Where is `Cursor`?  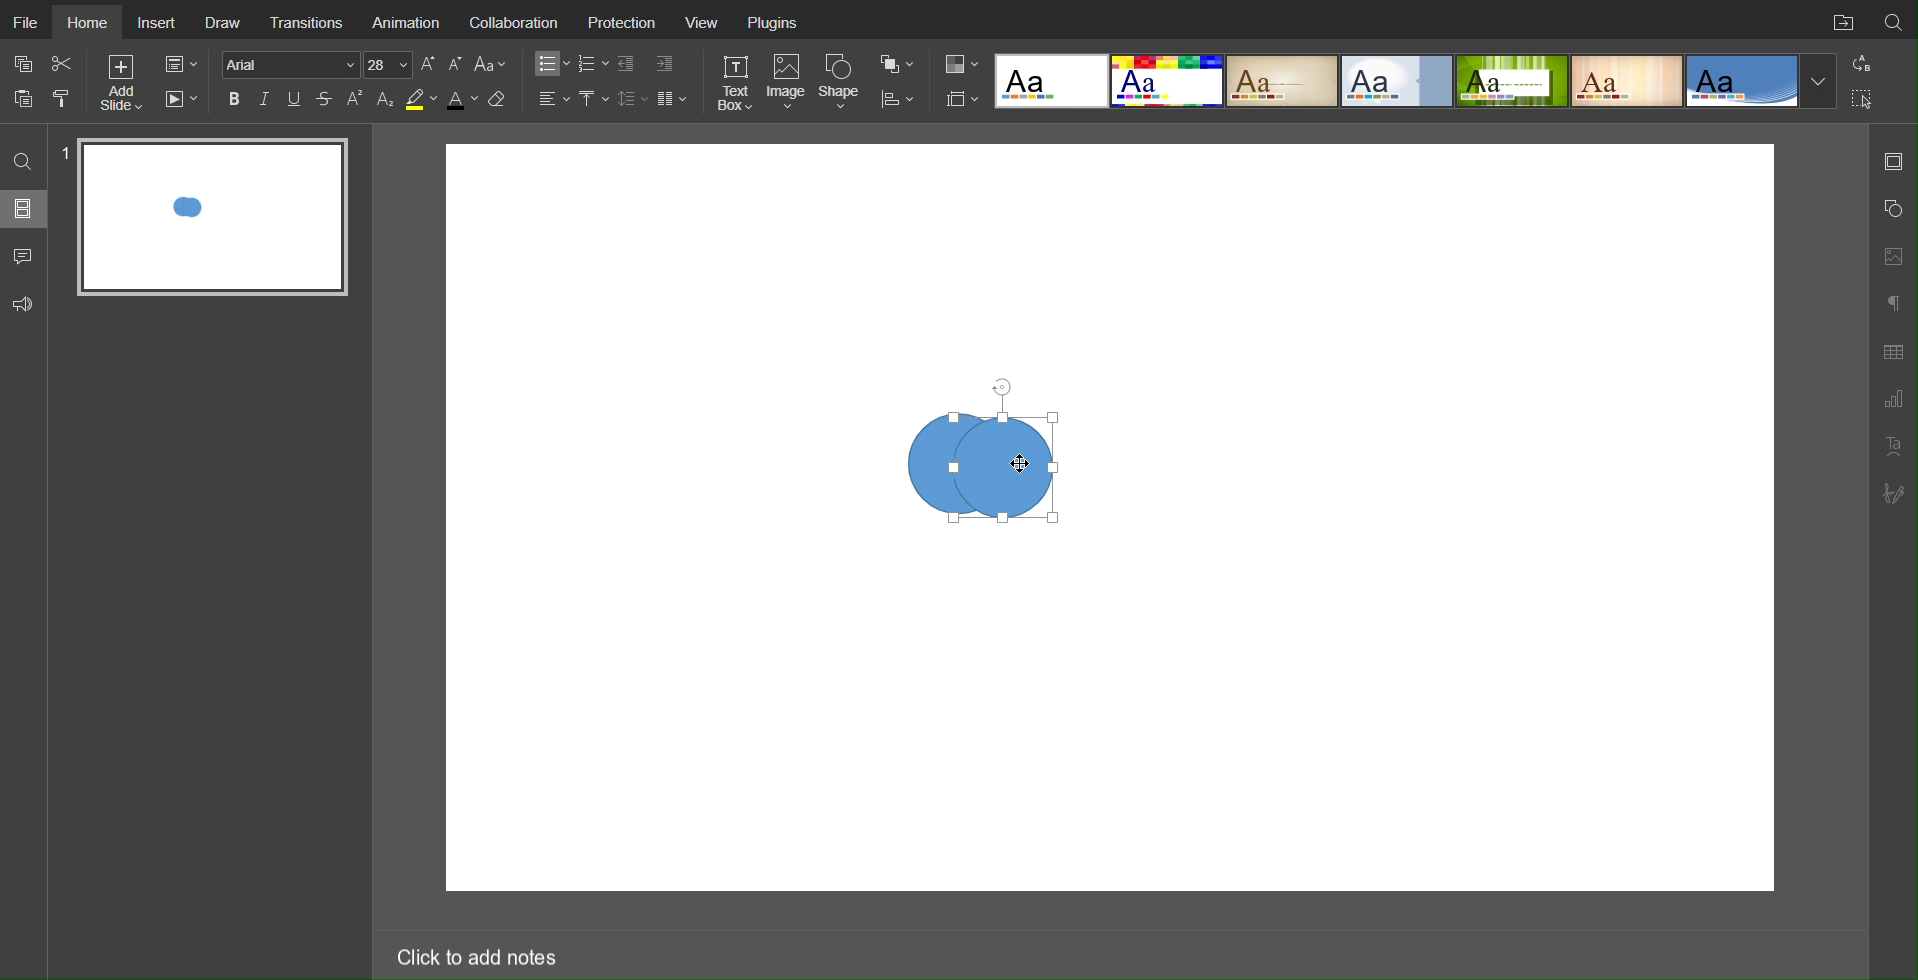
Cursor is located at coordinates (1019, 465).